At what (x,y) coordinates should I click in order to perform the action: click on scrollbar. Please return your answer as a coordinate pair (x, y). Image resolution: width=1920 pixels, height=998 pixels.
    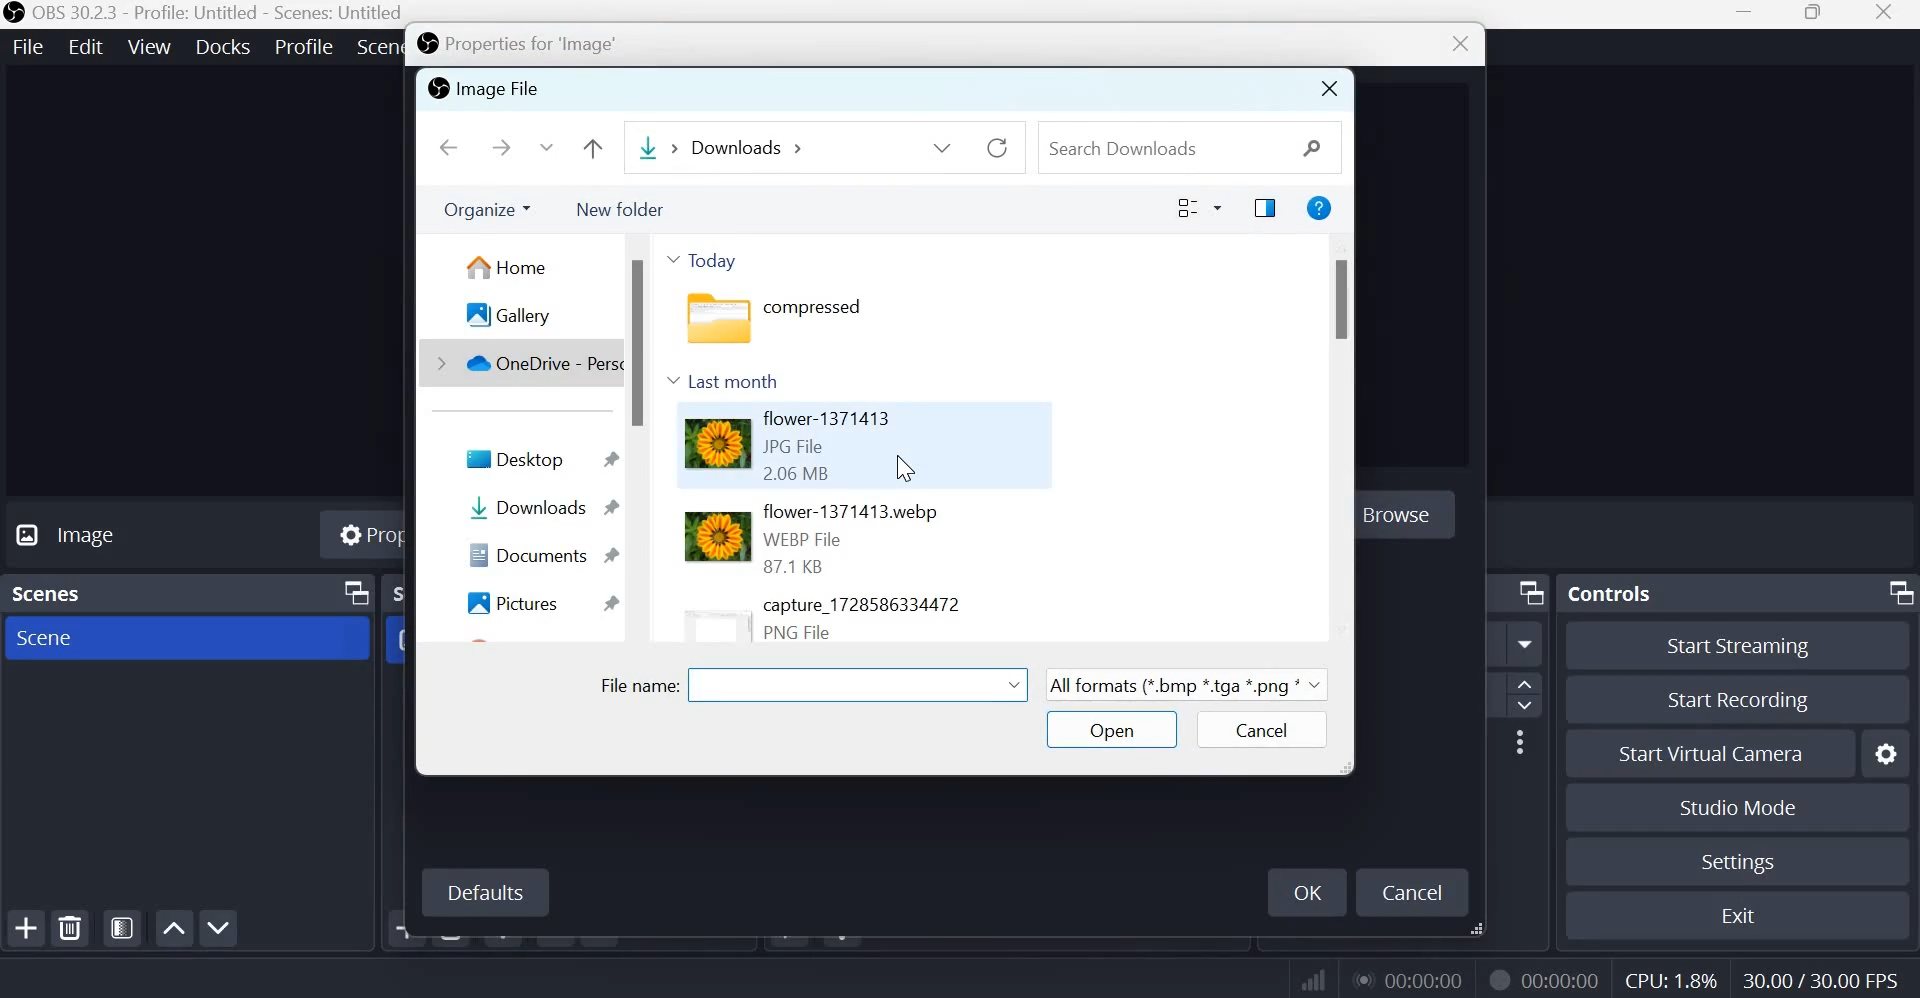
    Looking at the image, I should click on (1343, 437).